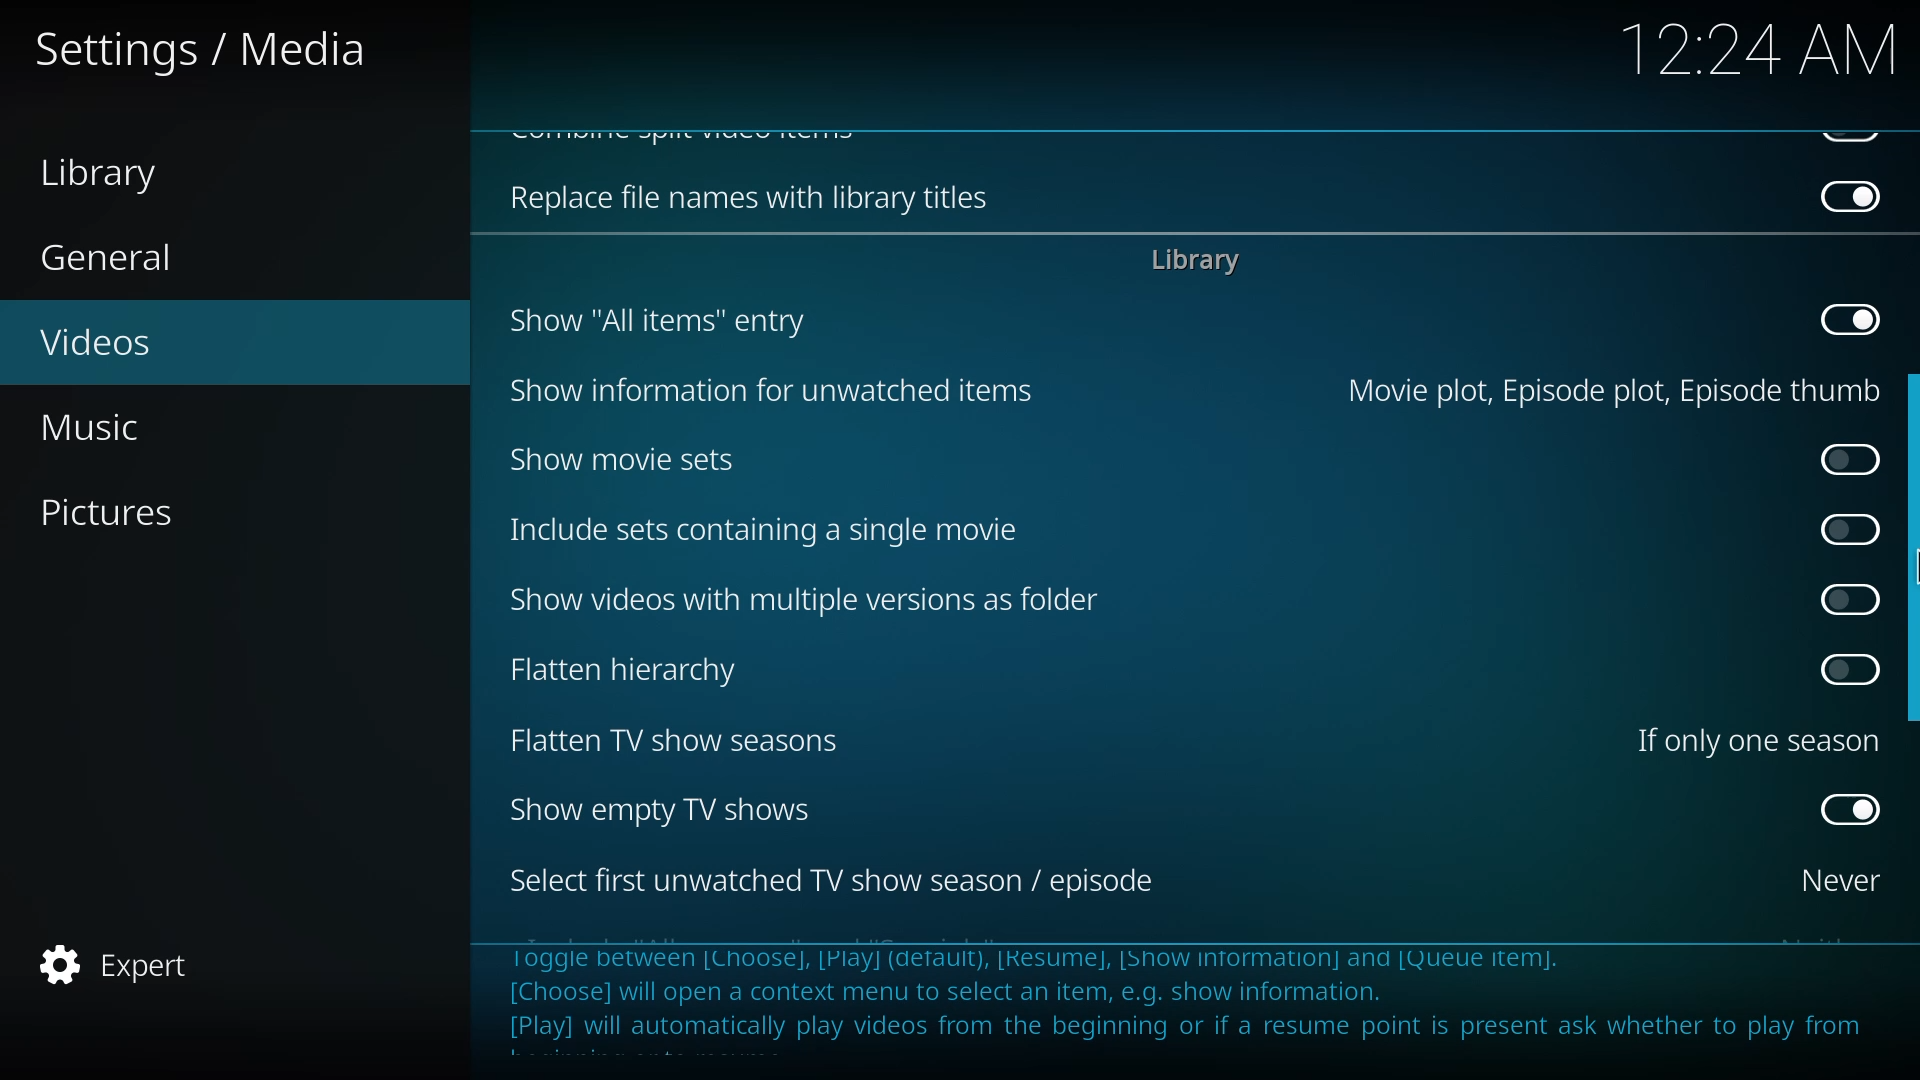  Describe the element at coordinates (121, 959) in the screenshot. I see `expert` at that location.